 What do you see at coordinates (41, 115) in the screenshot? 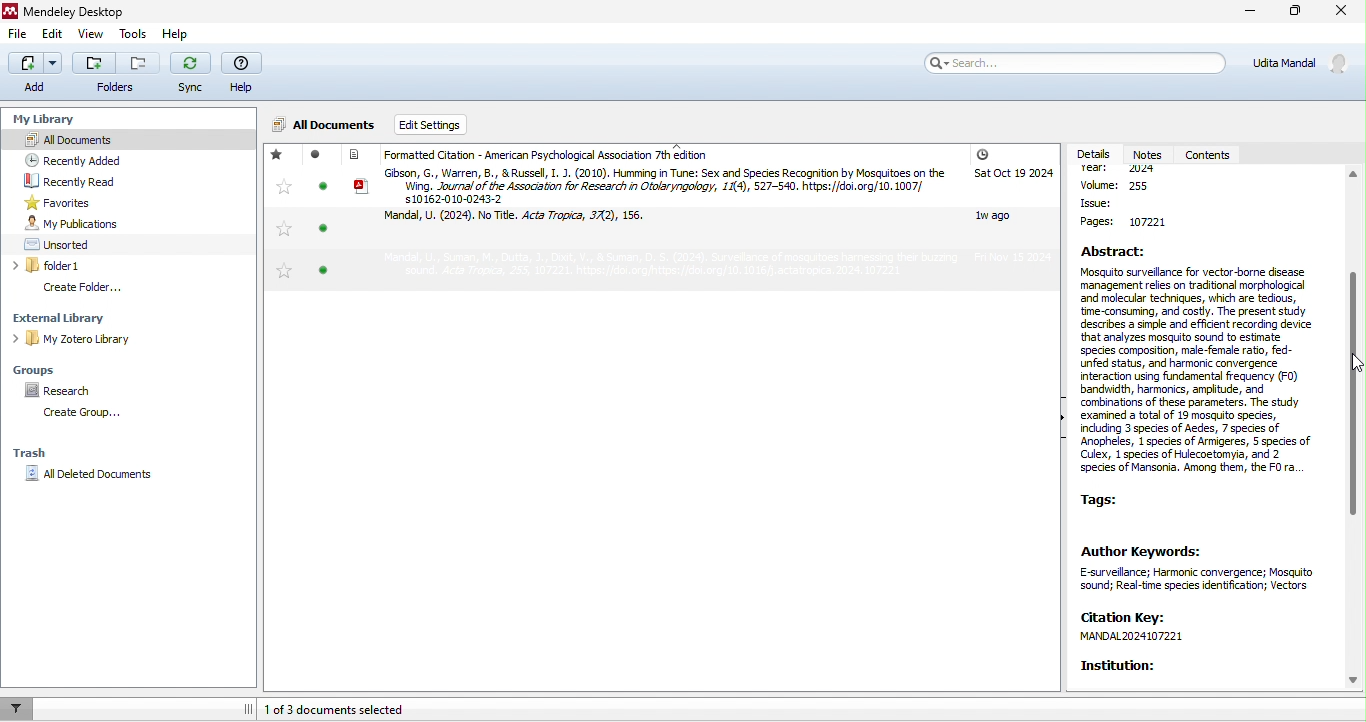
I see `my library` at bounding box center [41, 115].